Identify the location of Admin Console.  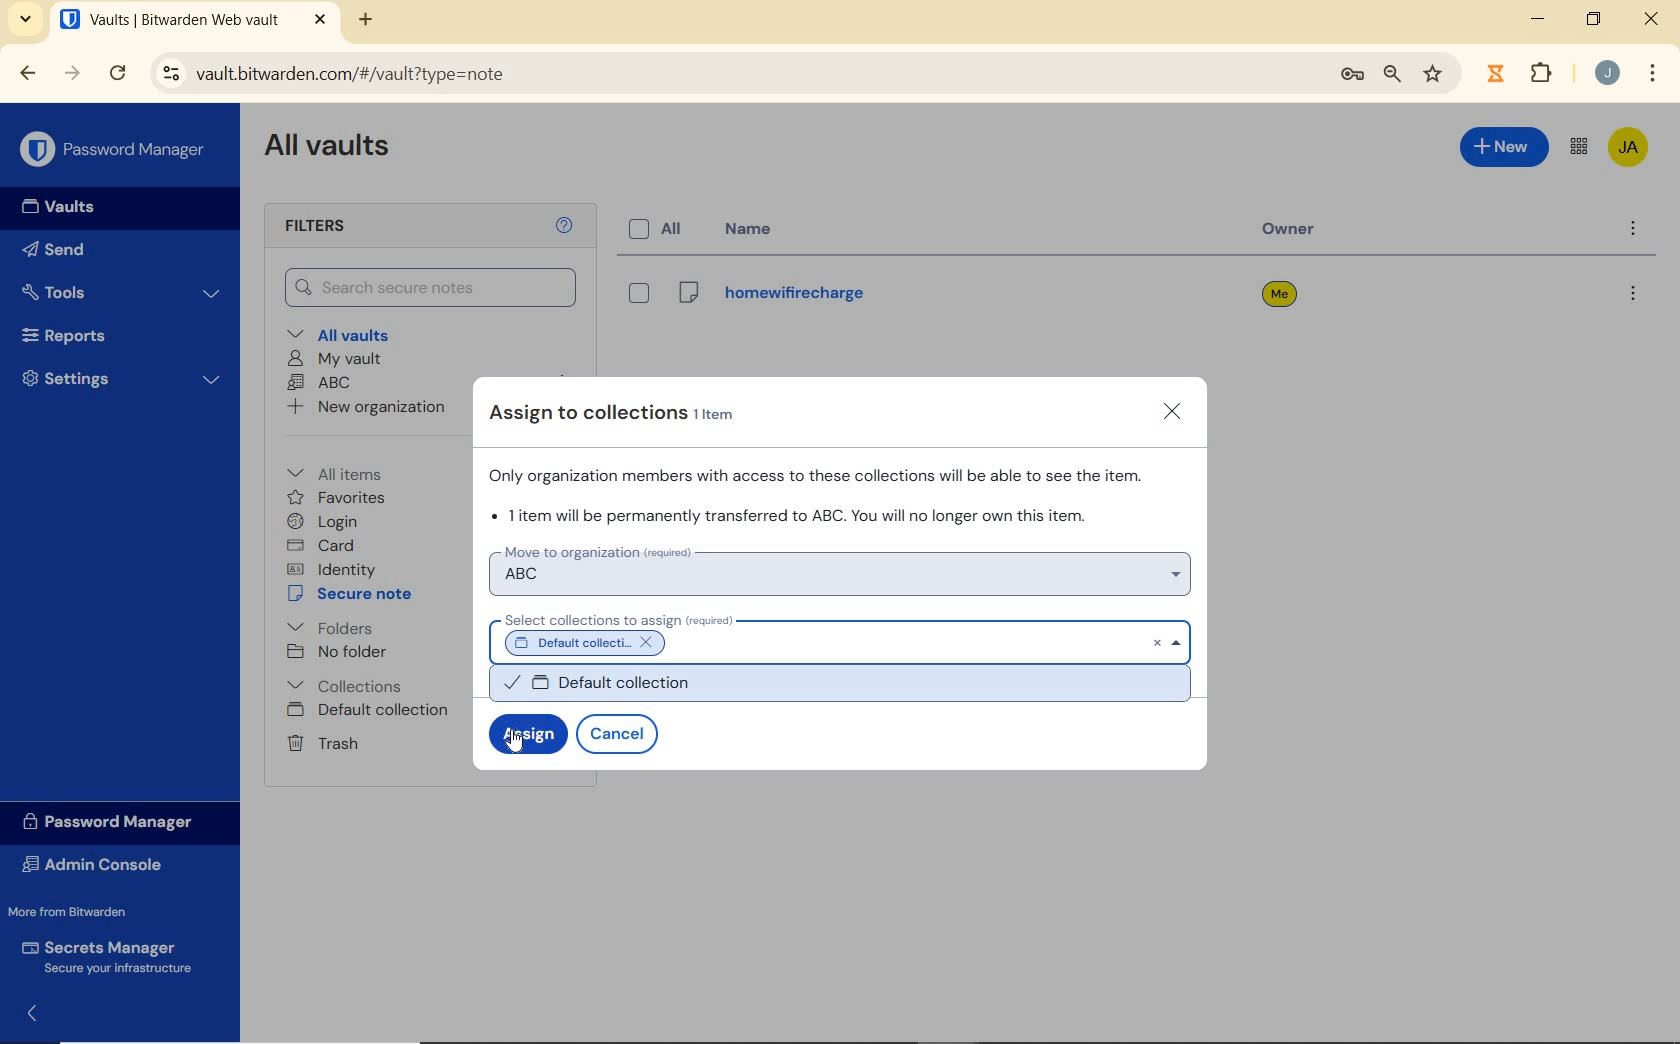
(103, 864).